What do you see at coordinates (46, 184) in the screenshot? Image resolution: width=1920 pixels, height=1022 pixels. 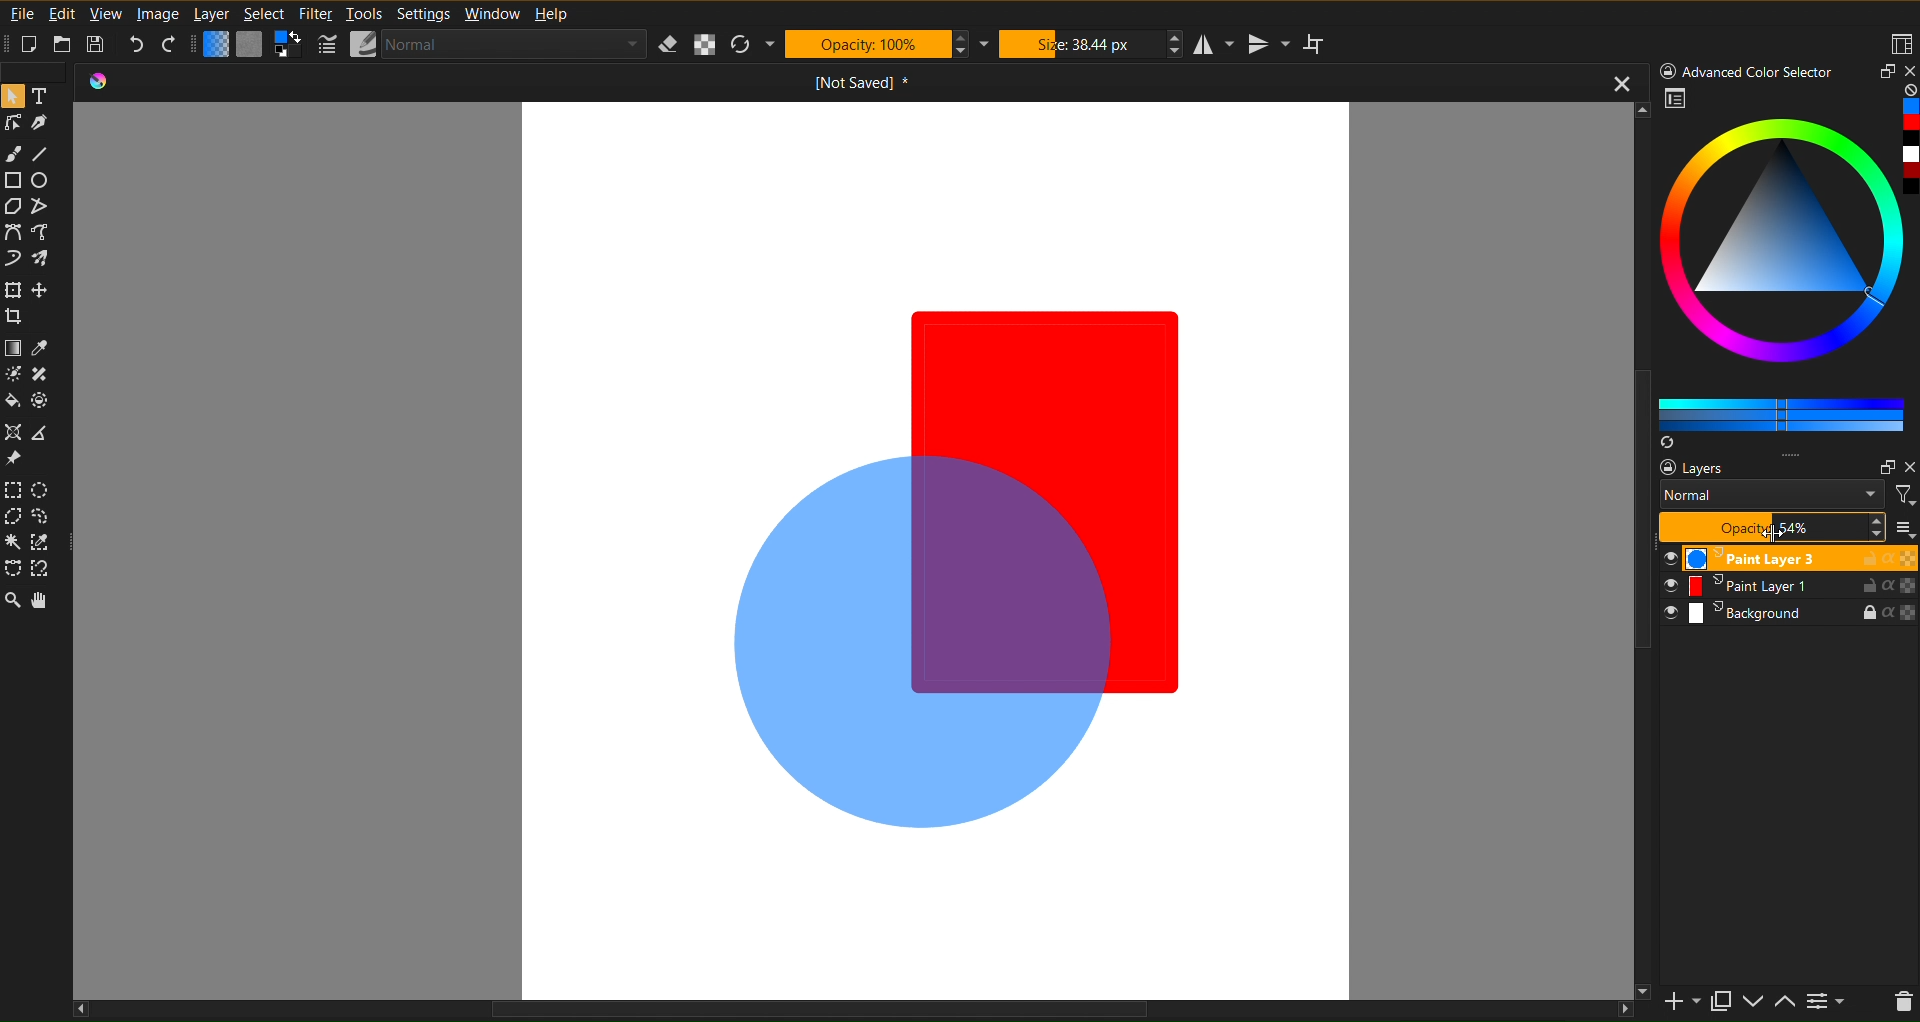 I see `Circle` at bounding box center [46, 184].